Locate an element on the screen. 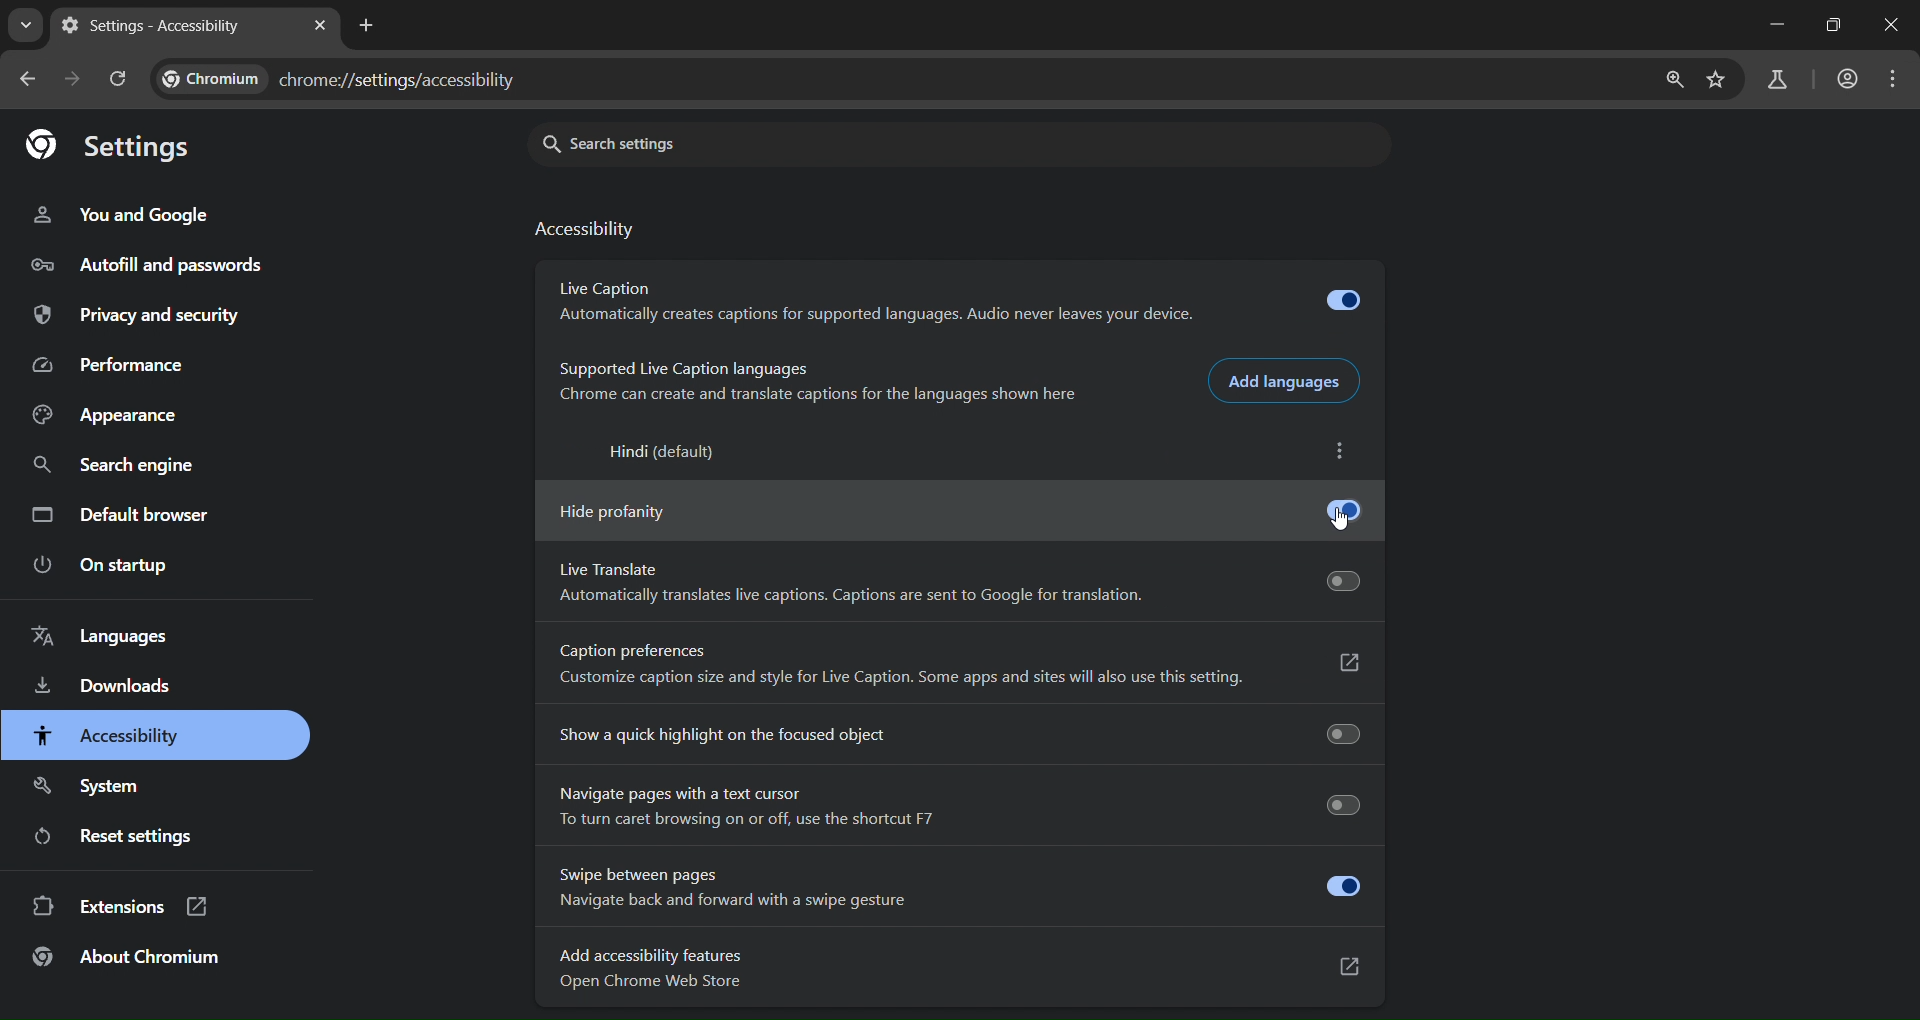  cursor is located at coordinates (1340, 522).